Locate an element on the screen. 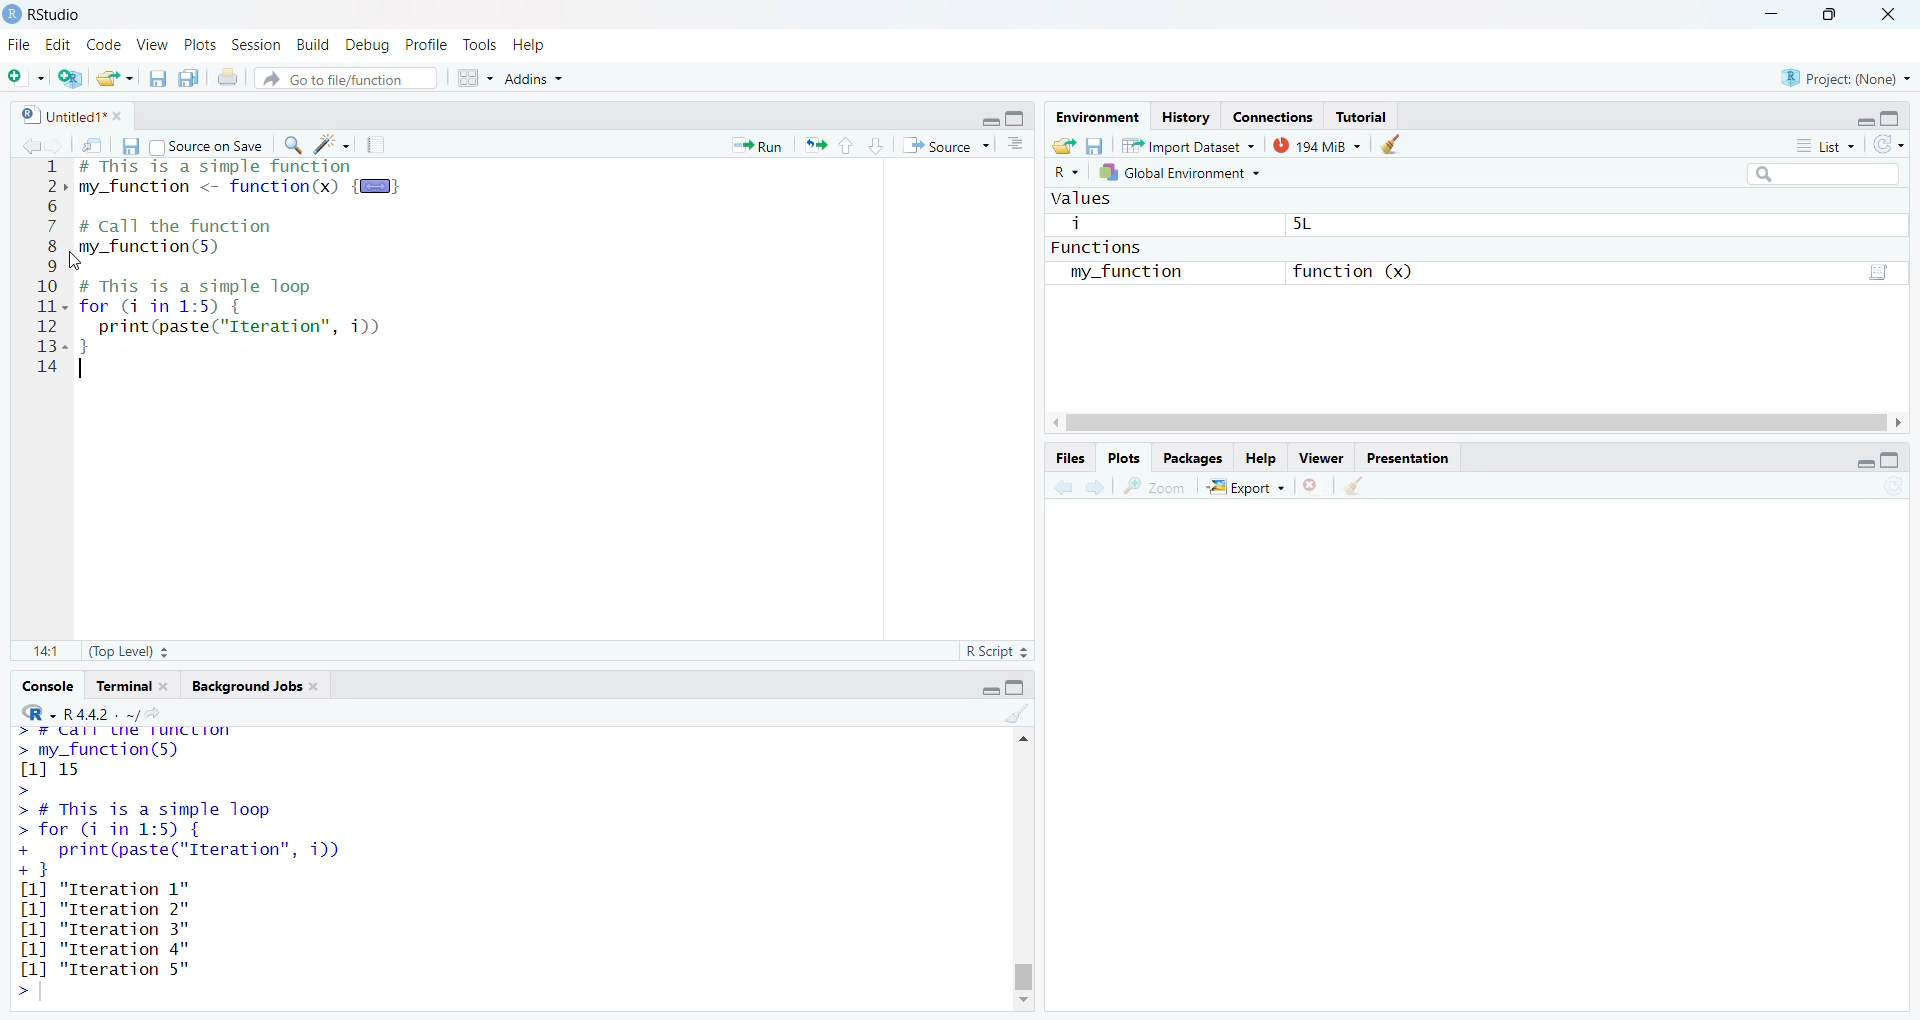  [1] "Iteration 5" is located at coordinates (101, 969).